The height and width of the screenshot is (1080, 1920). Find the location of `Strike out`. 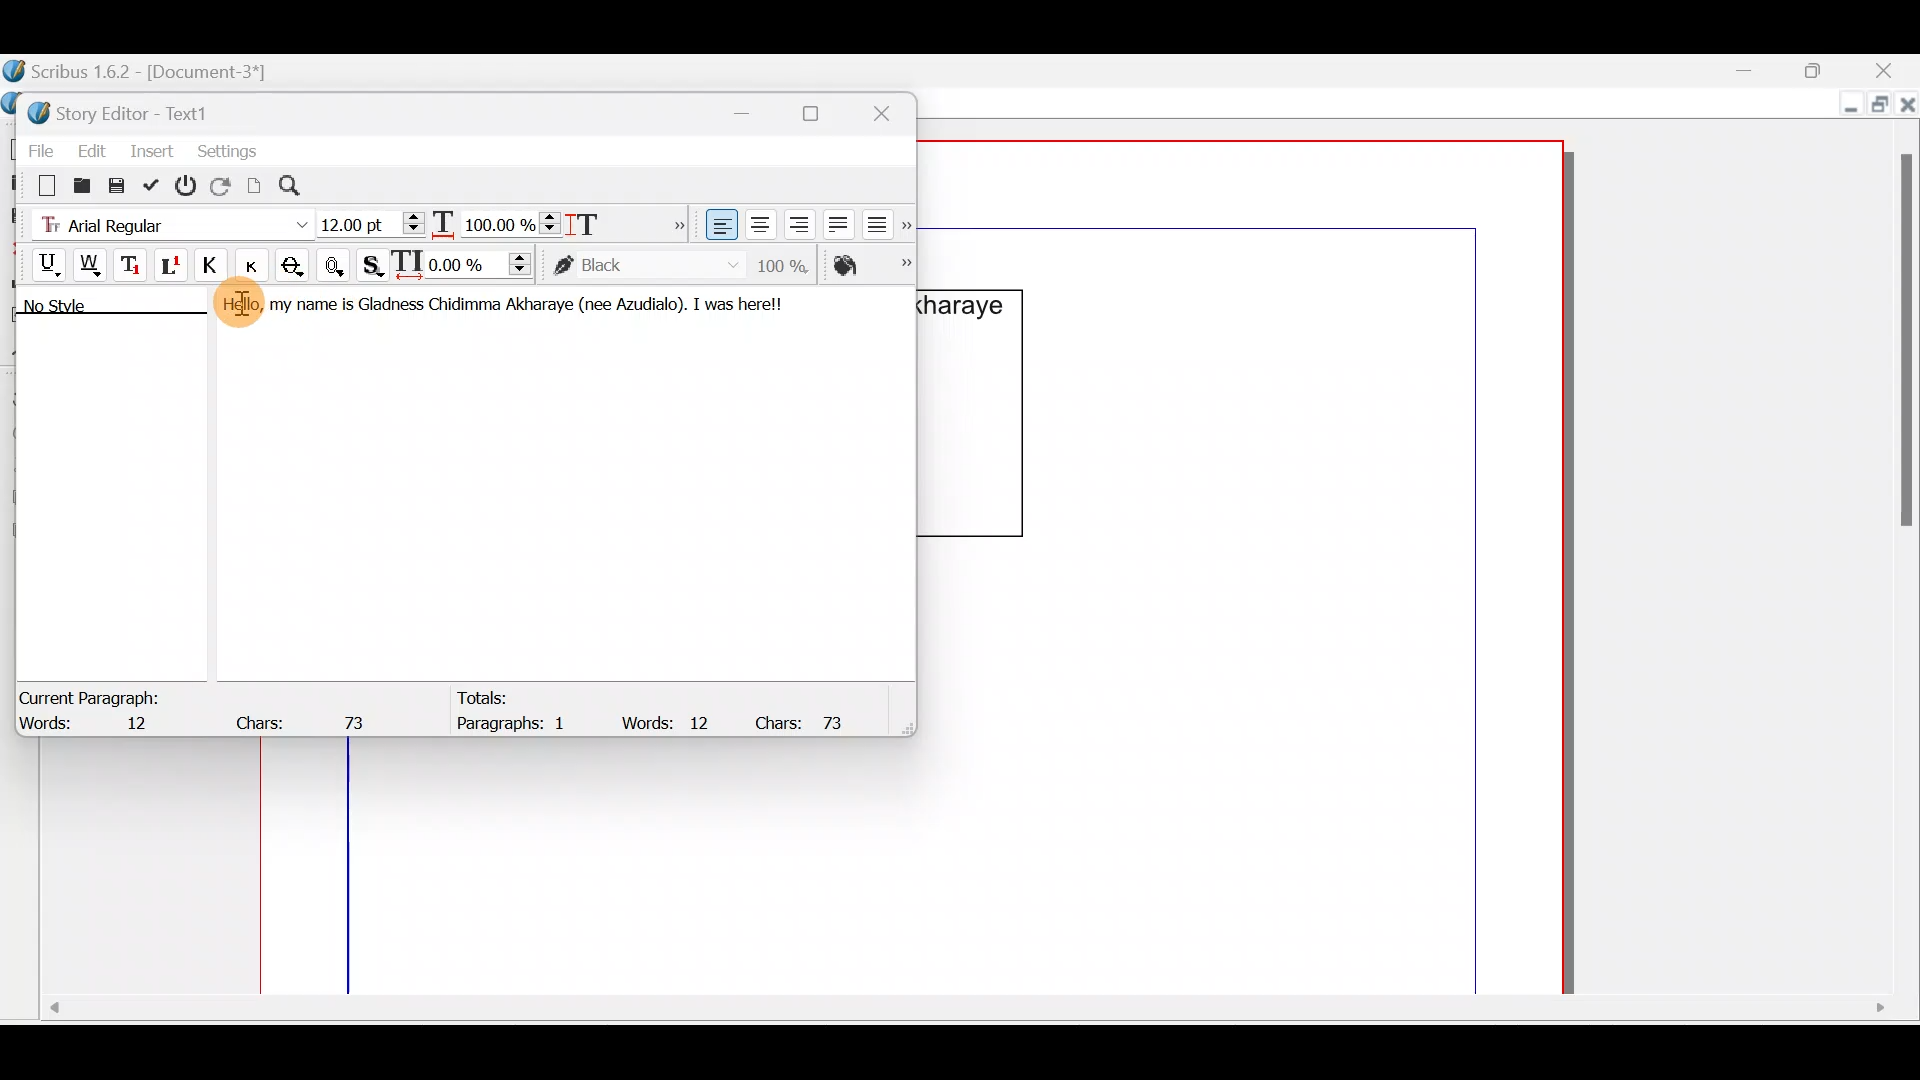

Strike out is located at coordinates (298, 266).